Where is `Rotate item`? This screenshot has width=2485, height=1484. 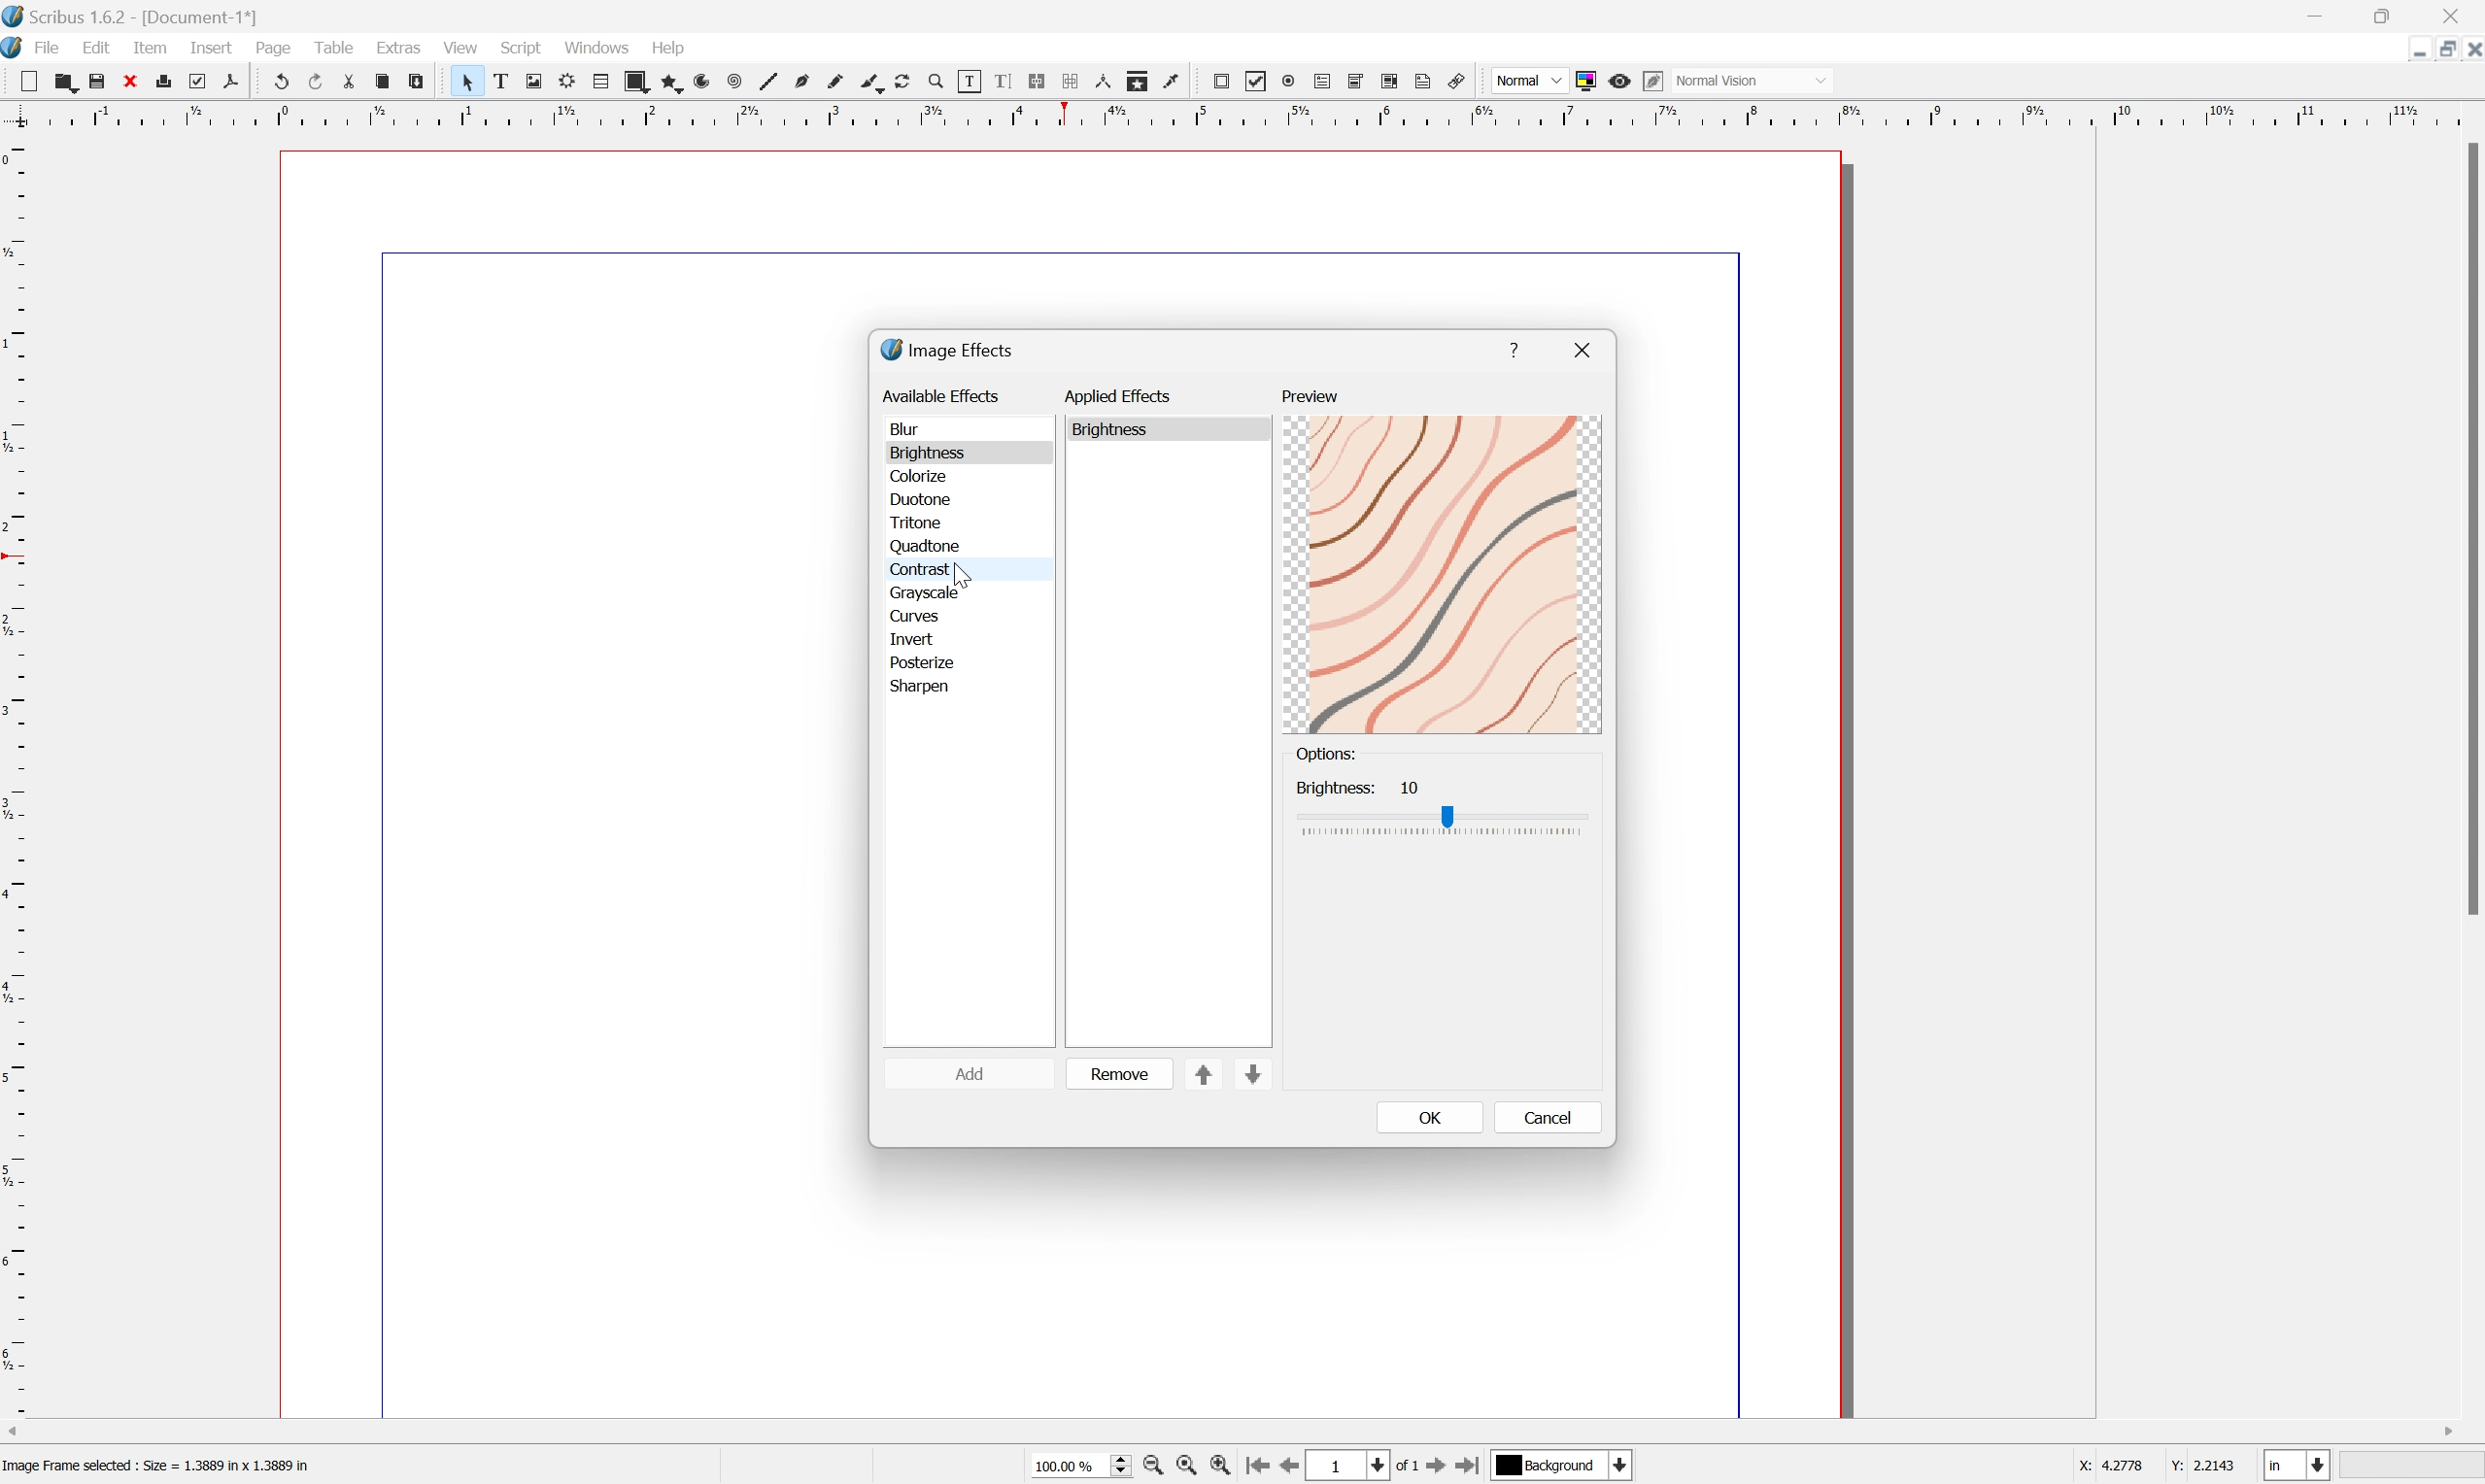
Rotate item is located at coordinates (910, 81).